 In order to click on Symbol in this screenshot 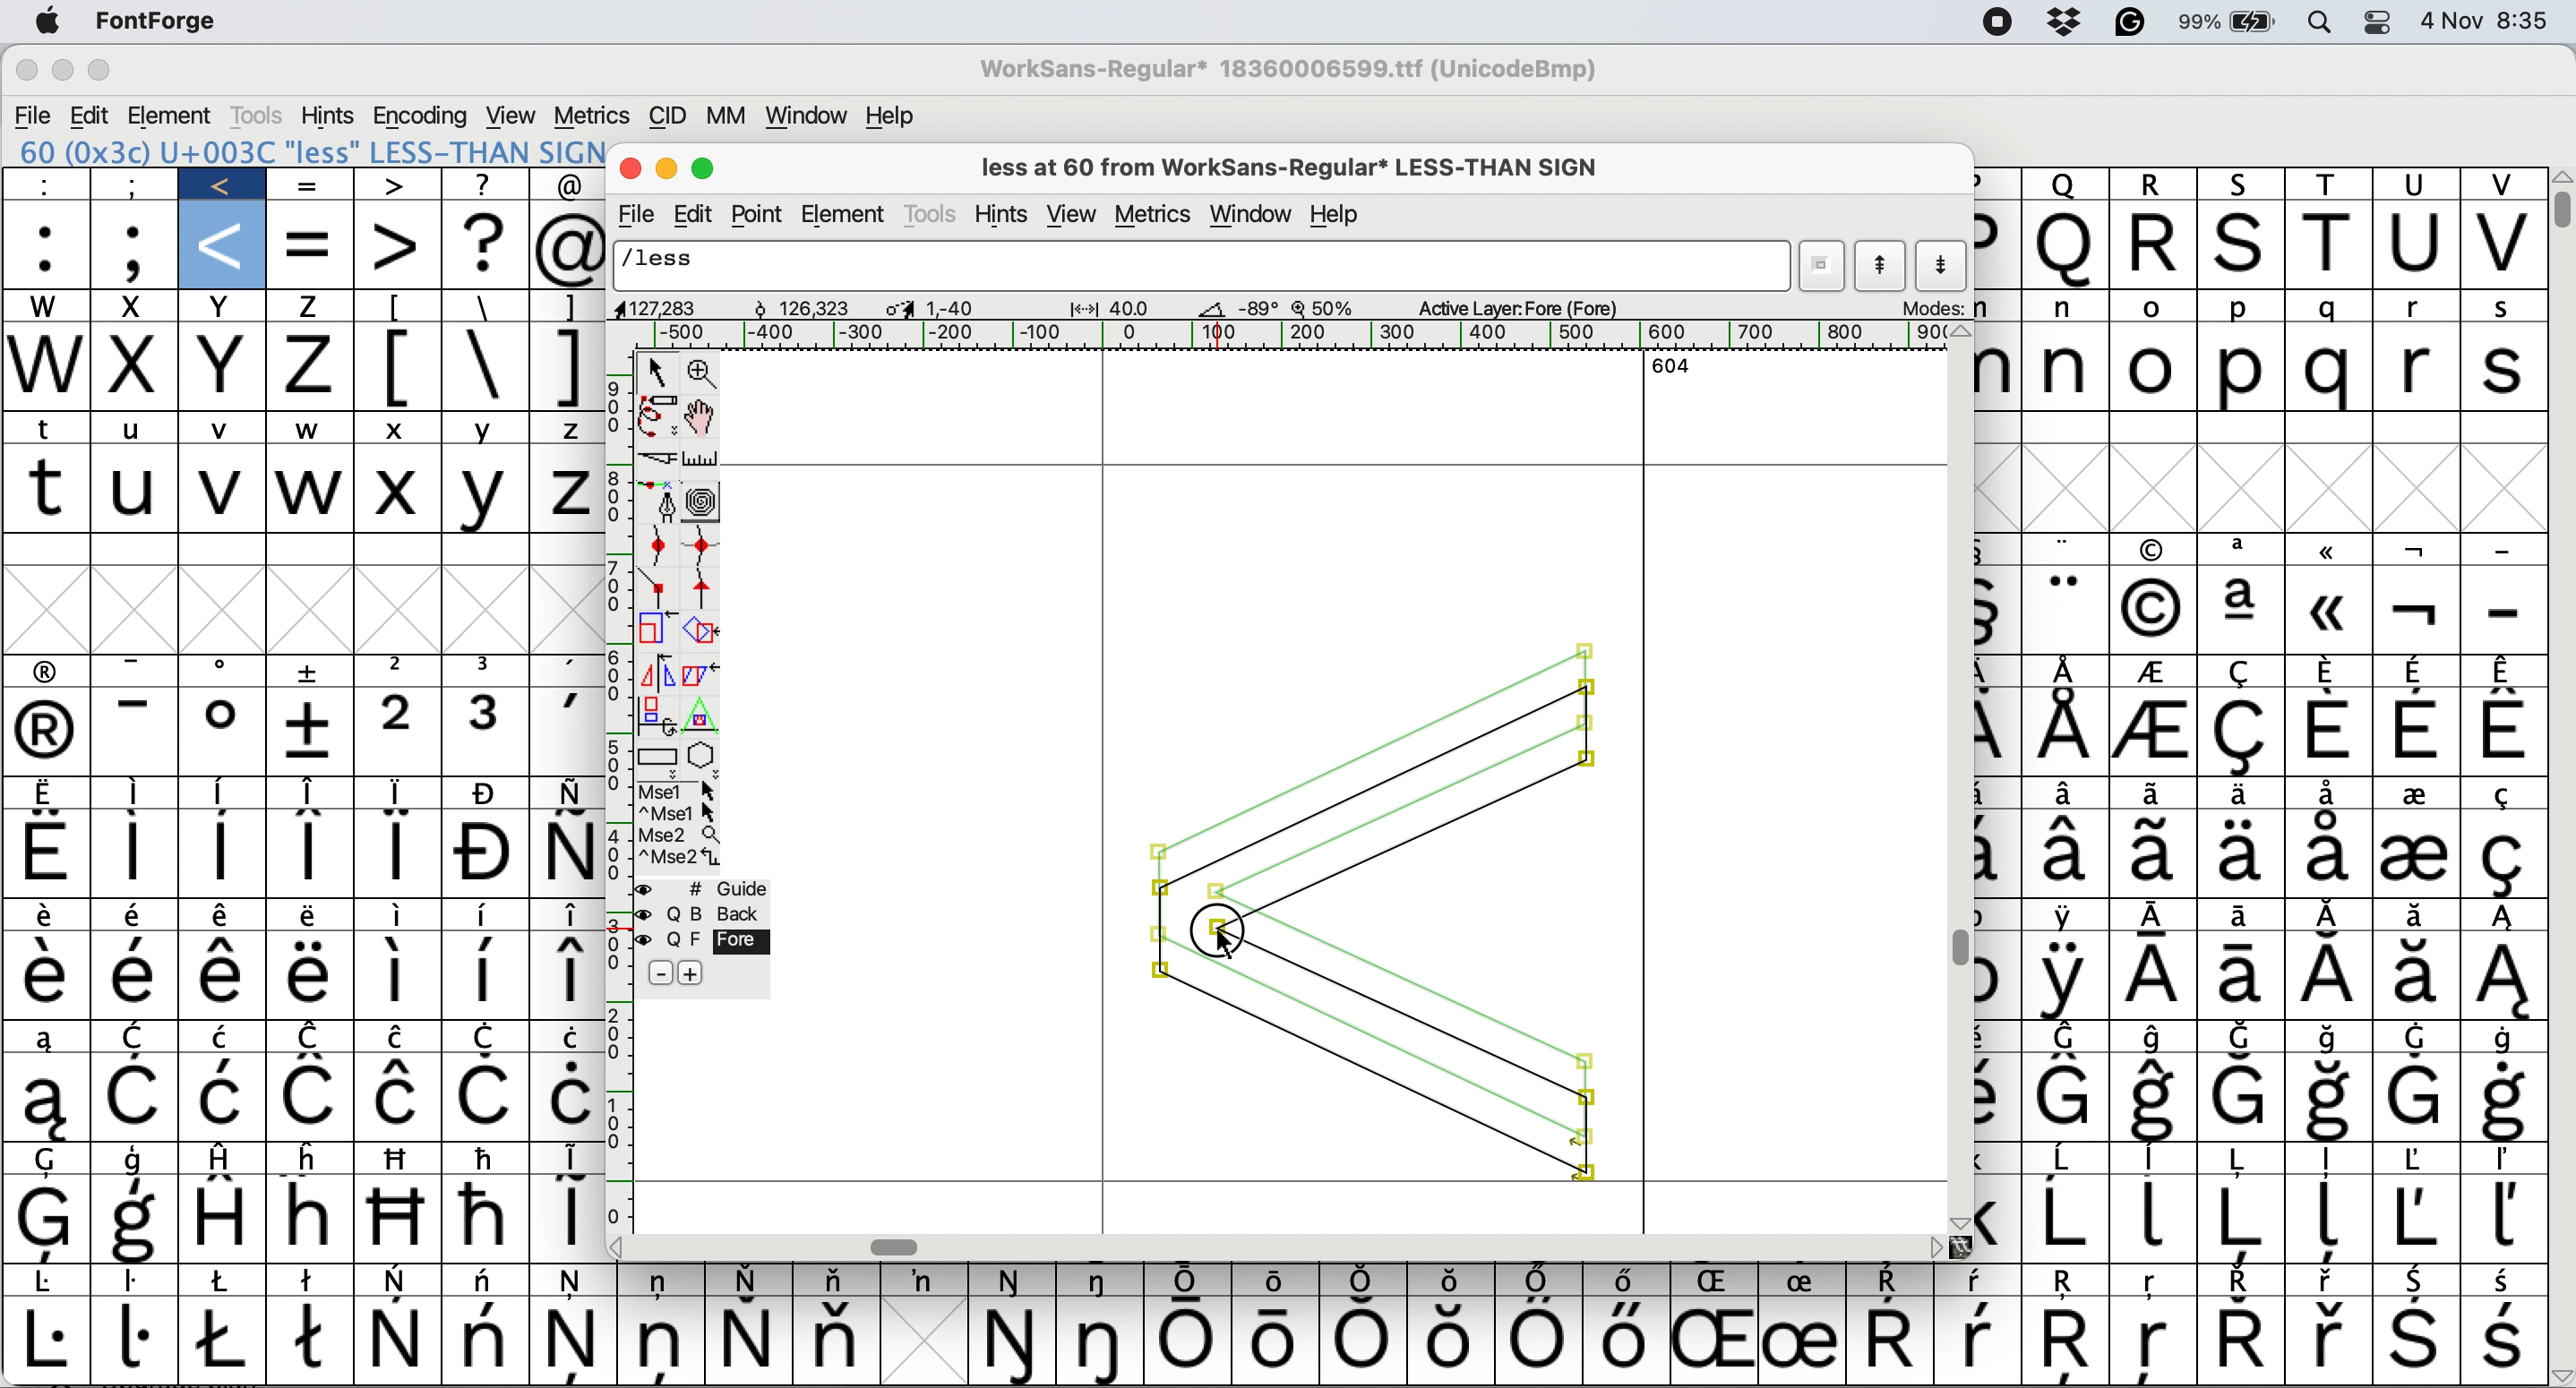, I will do `click(1541, 1280)`.